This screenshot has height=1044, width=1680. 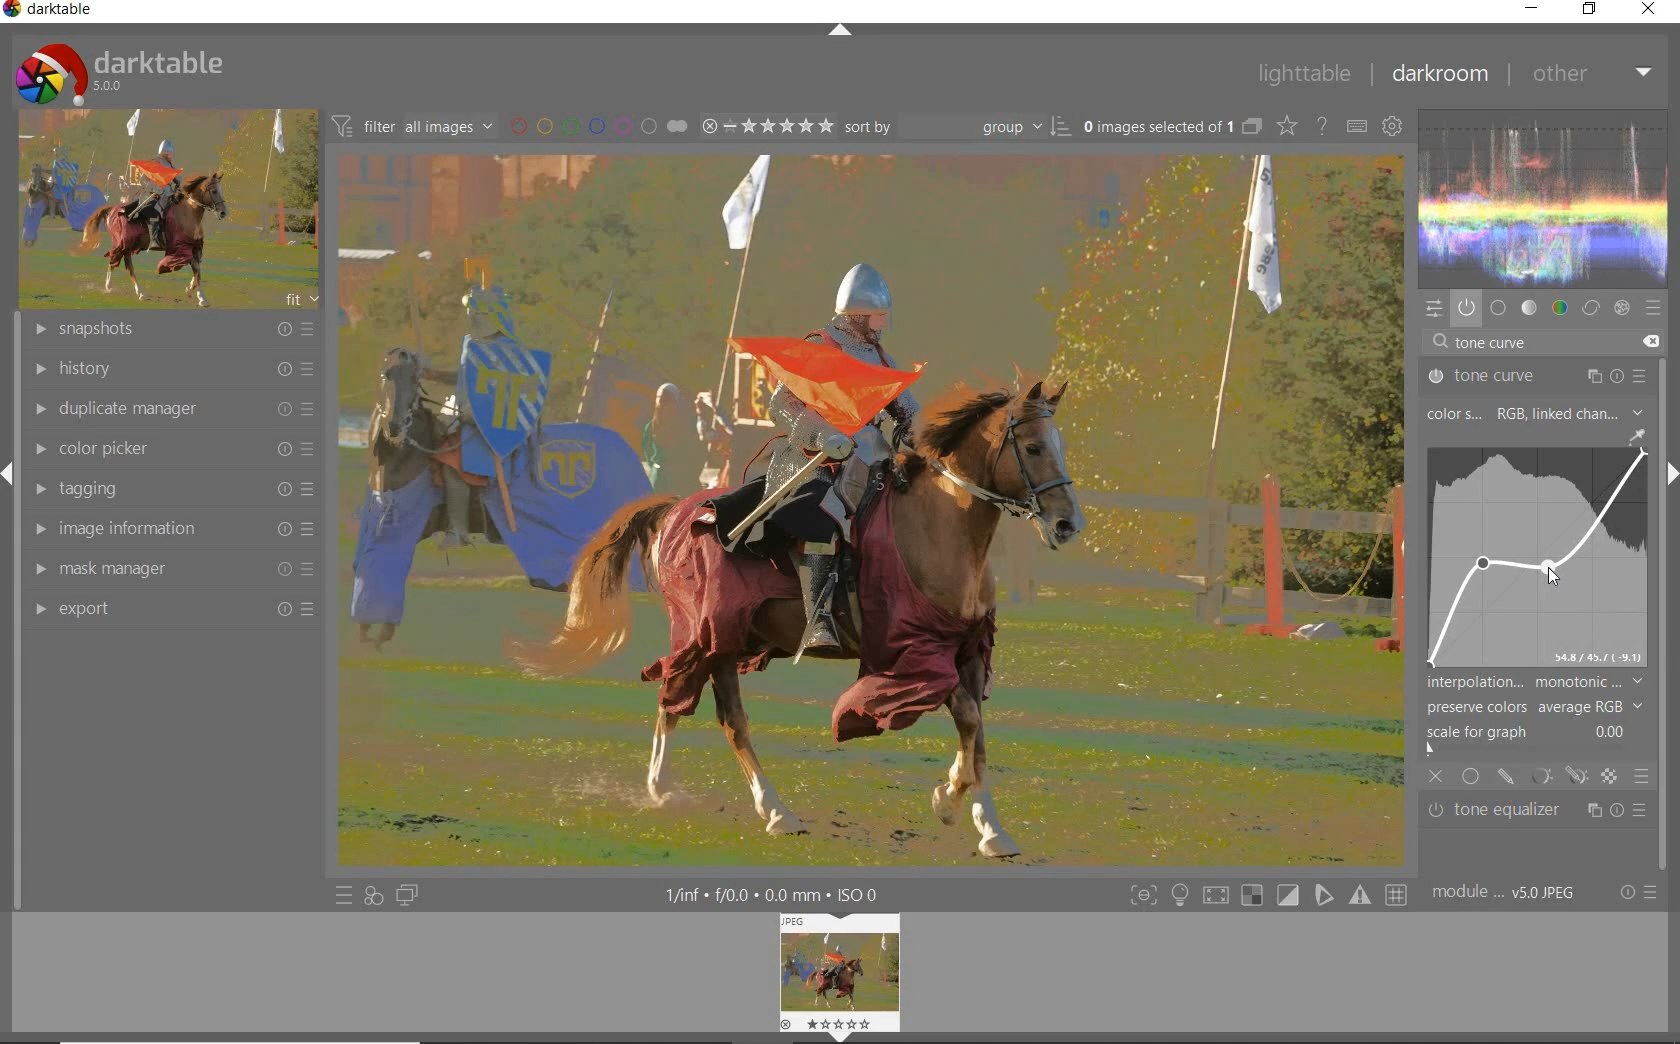 What do you see at coordinates (1650, 10) in the screenshot?
I see `close` at bounding box center [1650, 10].